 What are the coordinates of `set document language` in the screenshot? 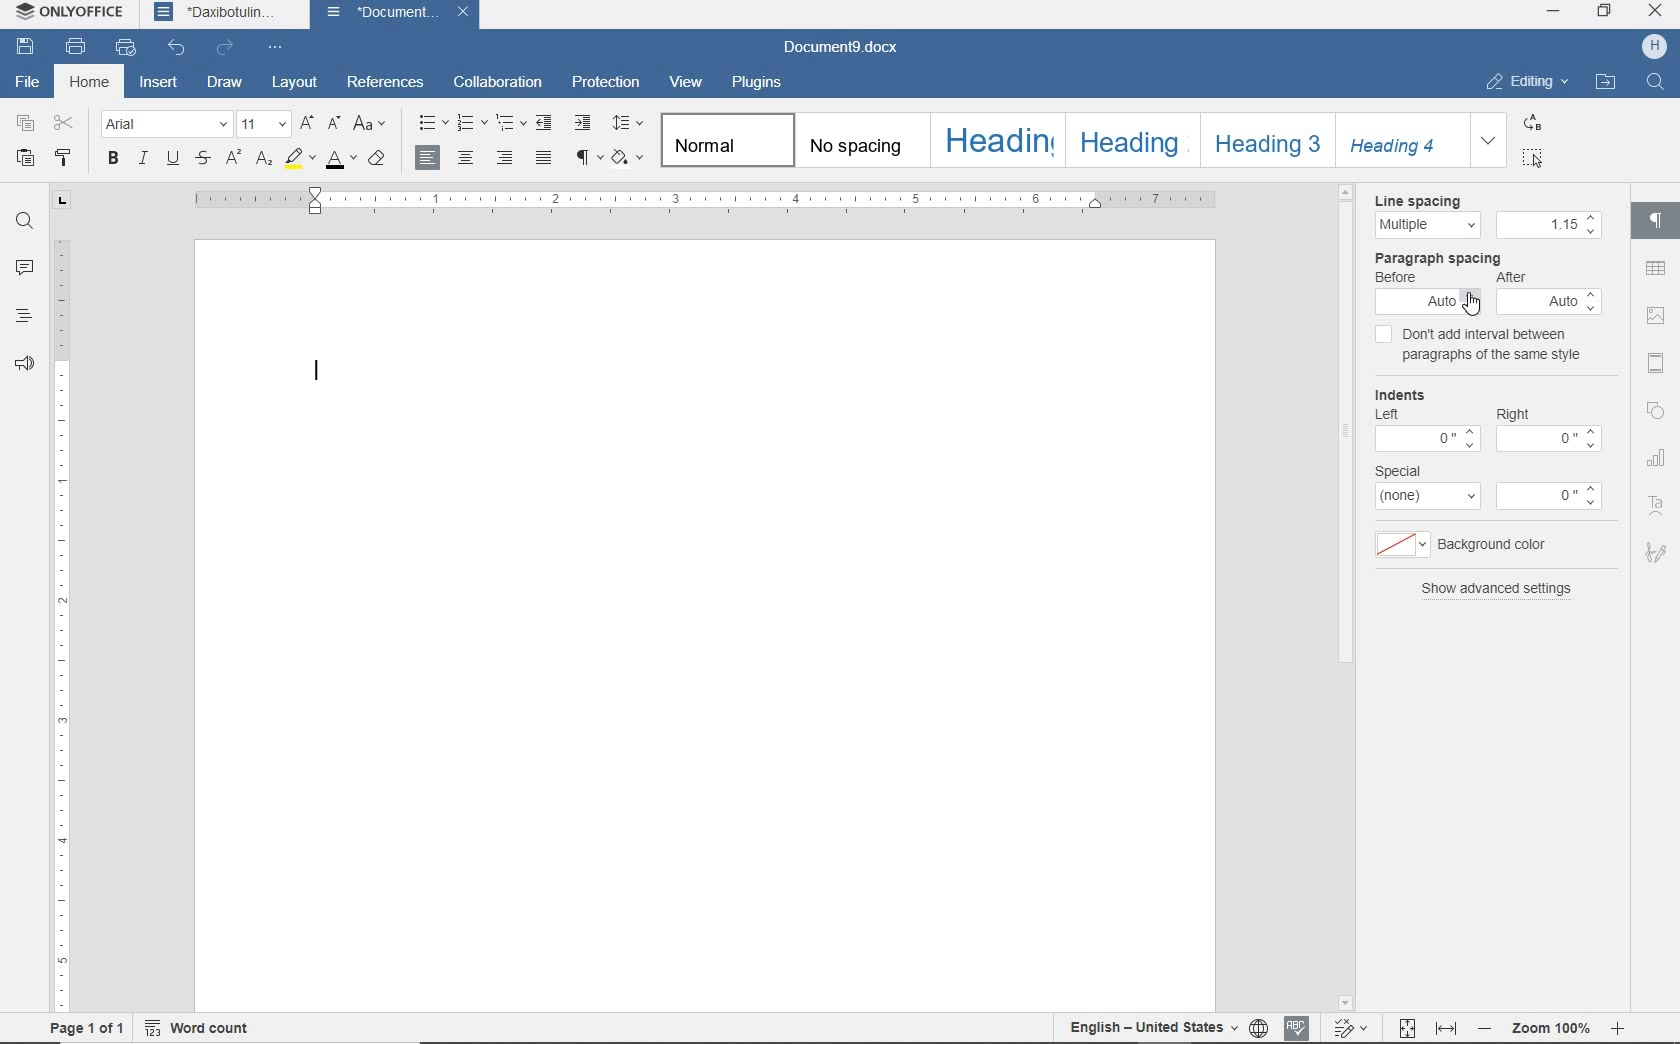 It's located at (1259, 1029).